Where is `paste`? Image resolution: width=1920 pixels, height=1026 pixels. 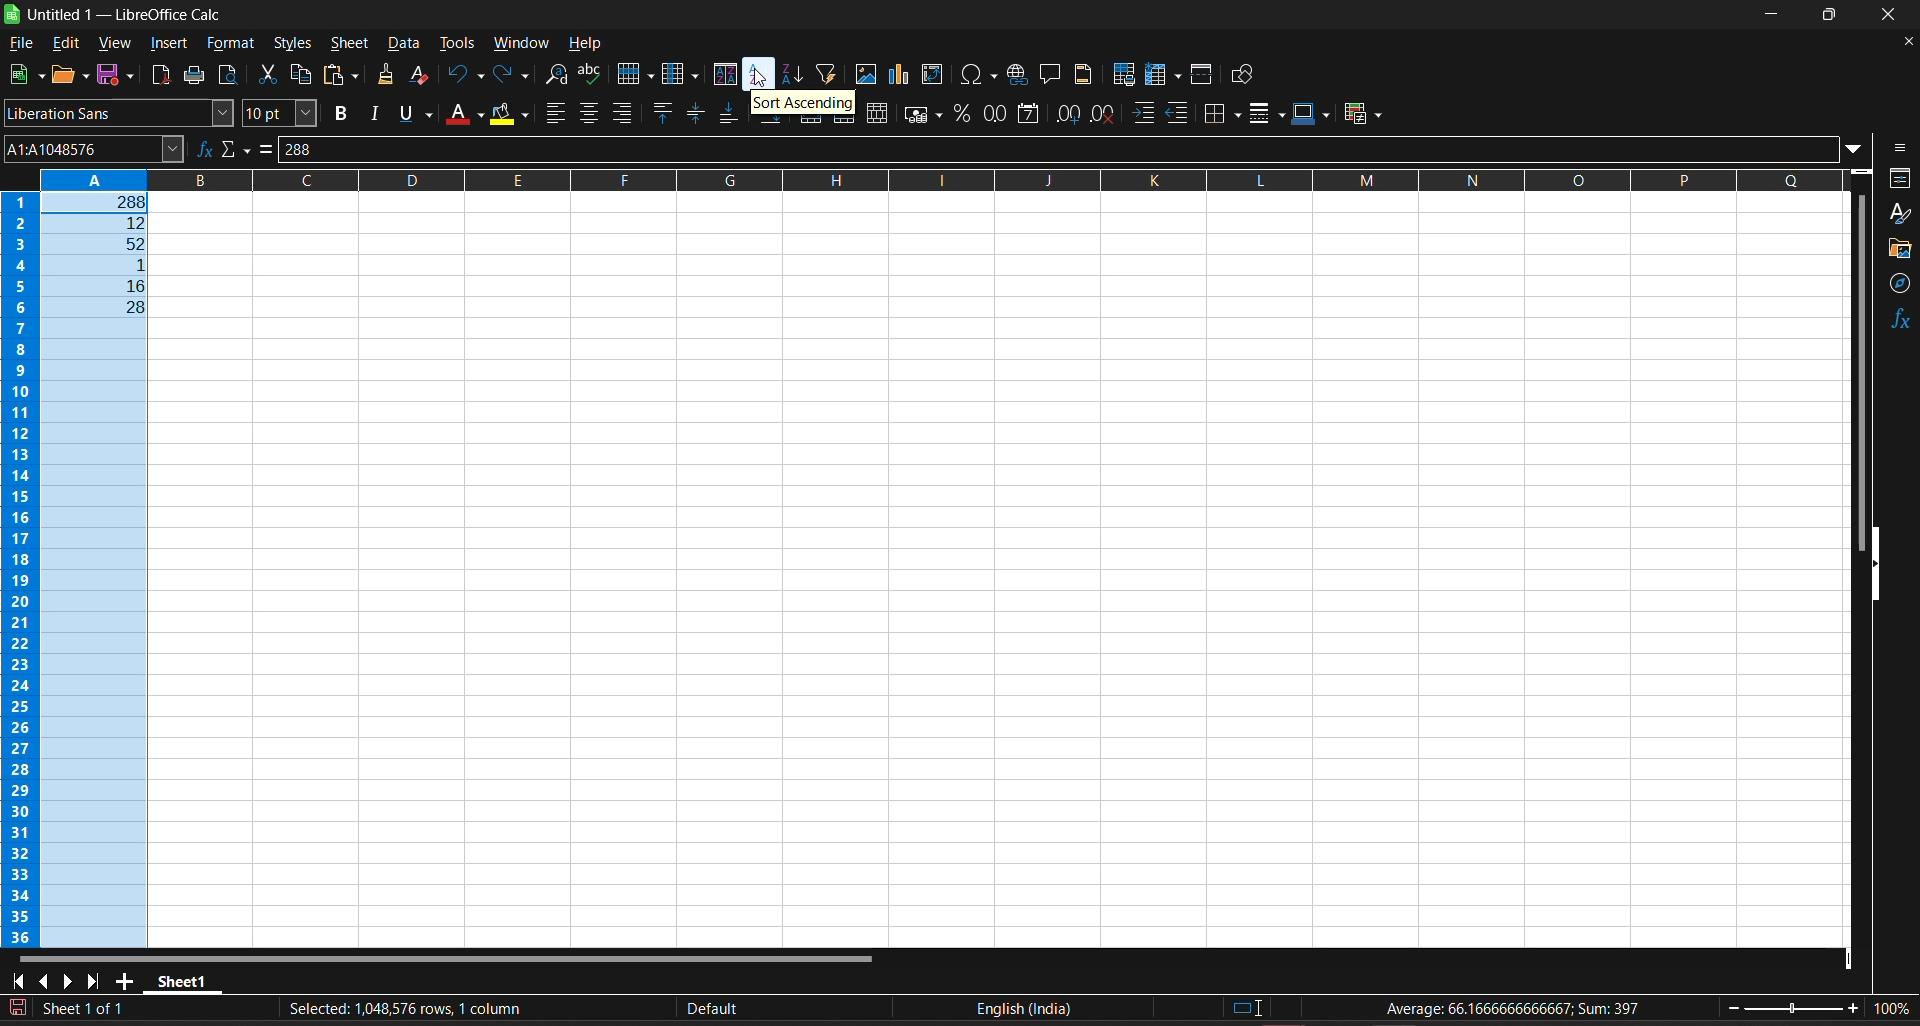
paste is located at coordinates (339, 76).